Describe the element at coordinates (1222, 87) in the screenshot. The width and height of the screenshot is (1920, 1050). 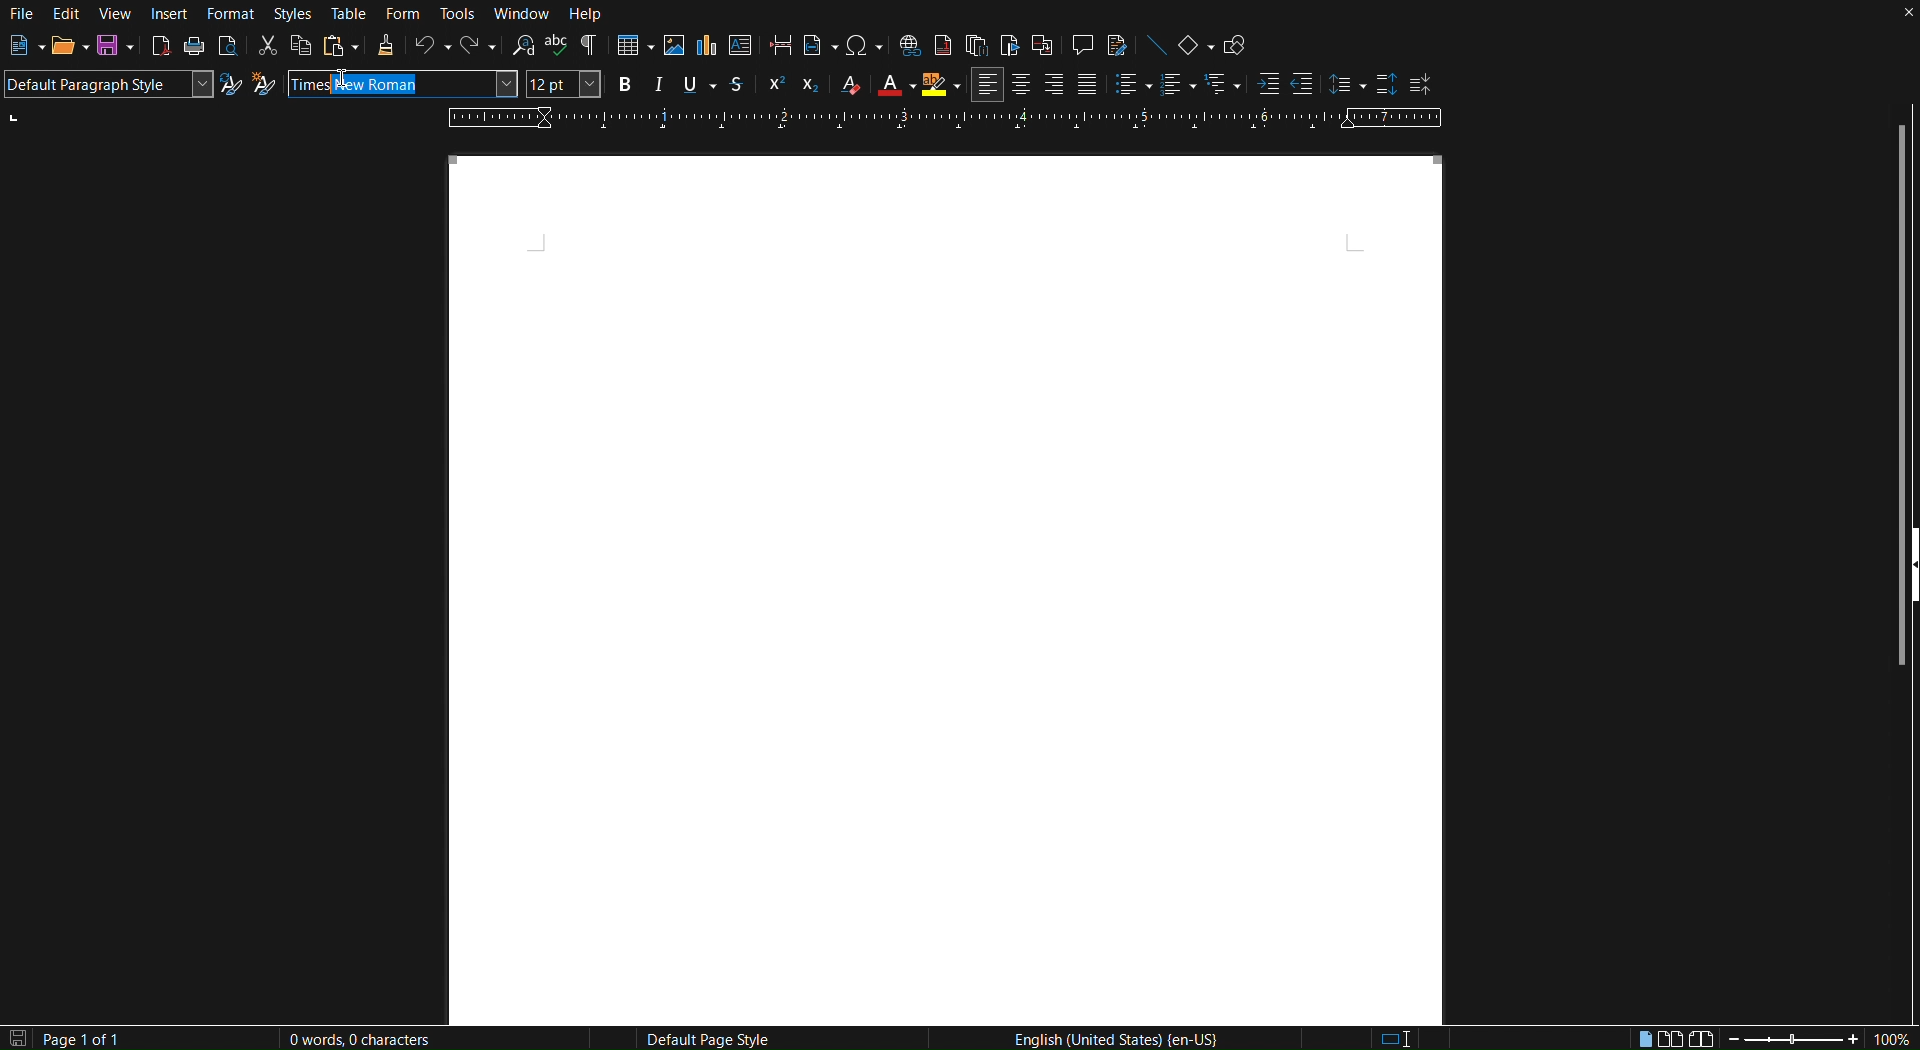
I see `Select outline format` at that location.